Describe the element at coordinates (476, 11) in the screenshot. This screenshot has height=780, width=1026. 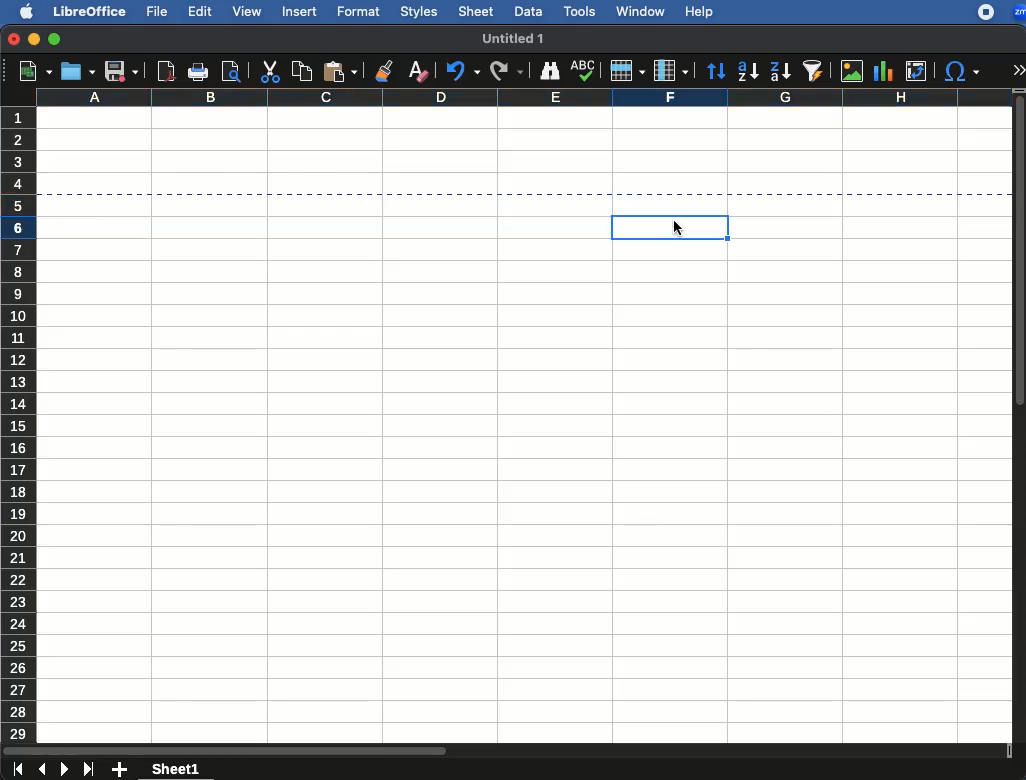
I see `sheet` at that location.